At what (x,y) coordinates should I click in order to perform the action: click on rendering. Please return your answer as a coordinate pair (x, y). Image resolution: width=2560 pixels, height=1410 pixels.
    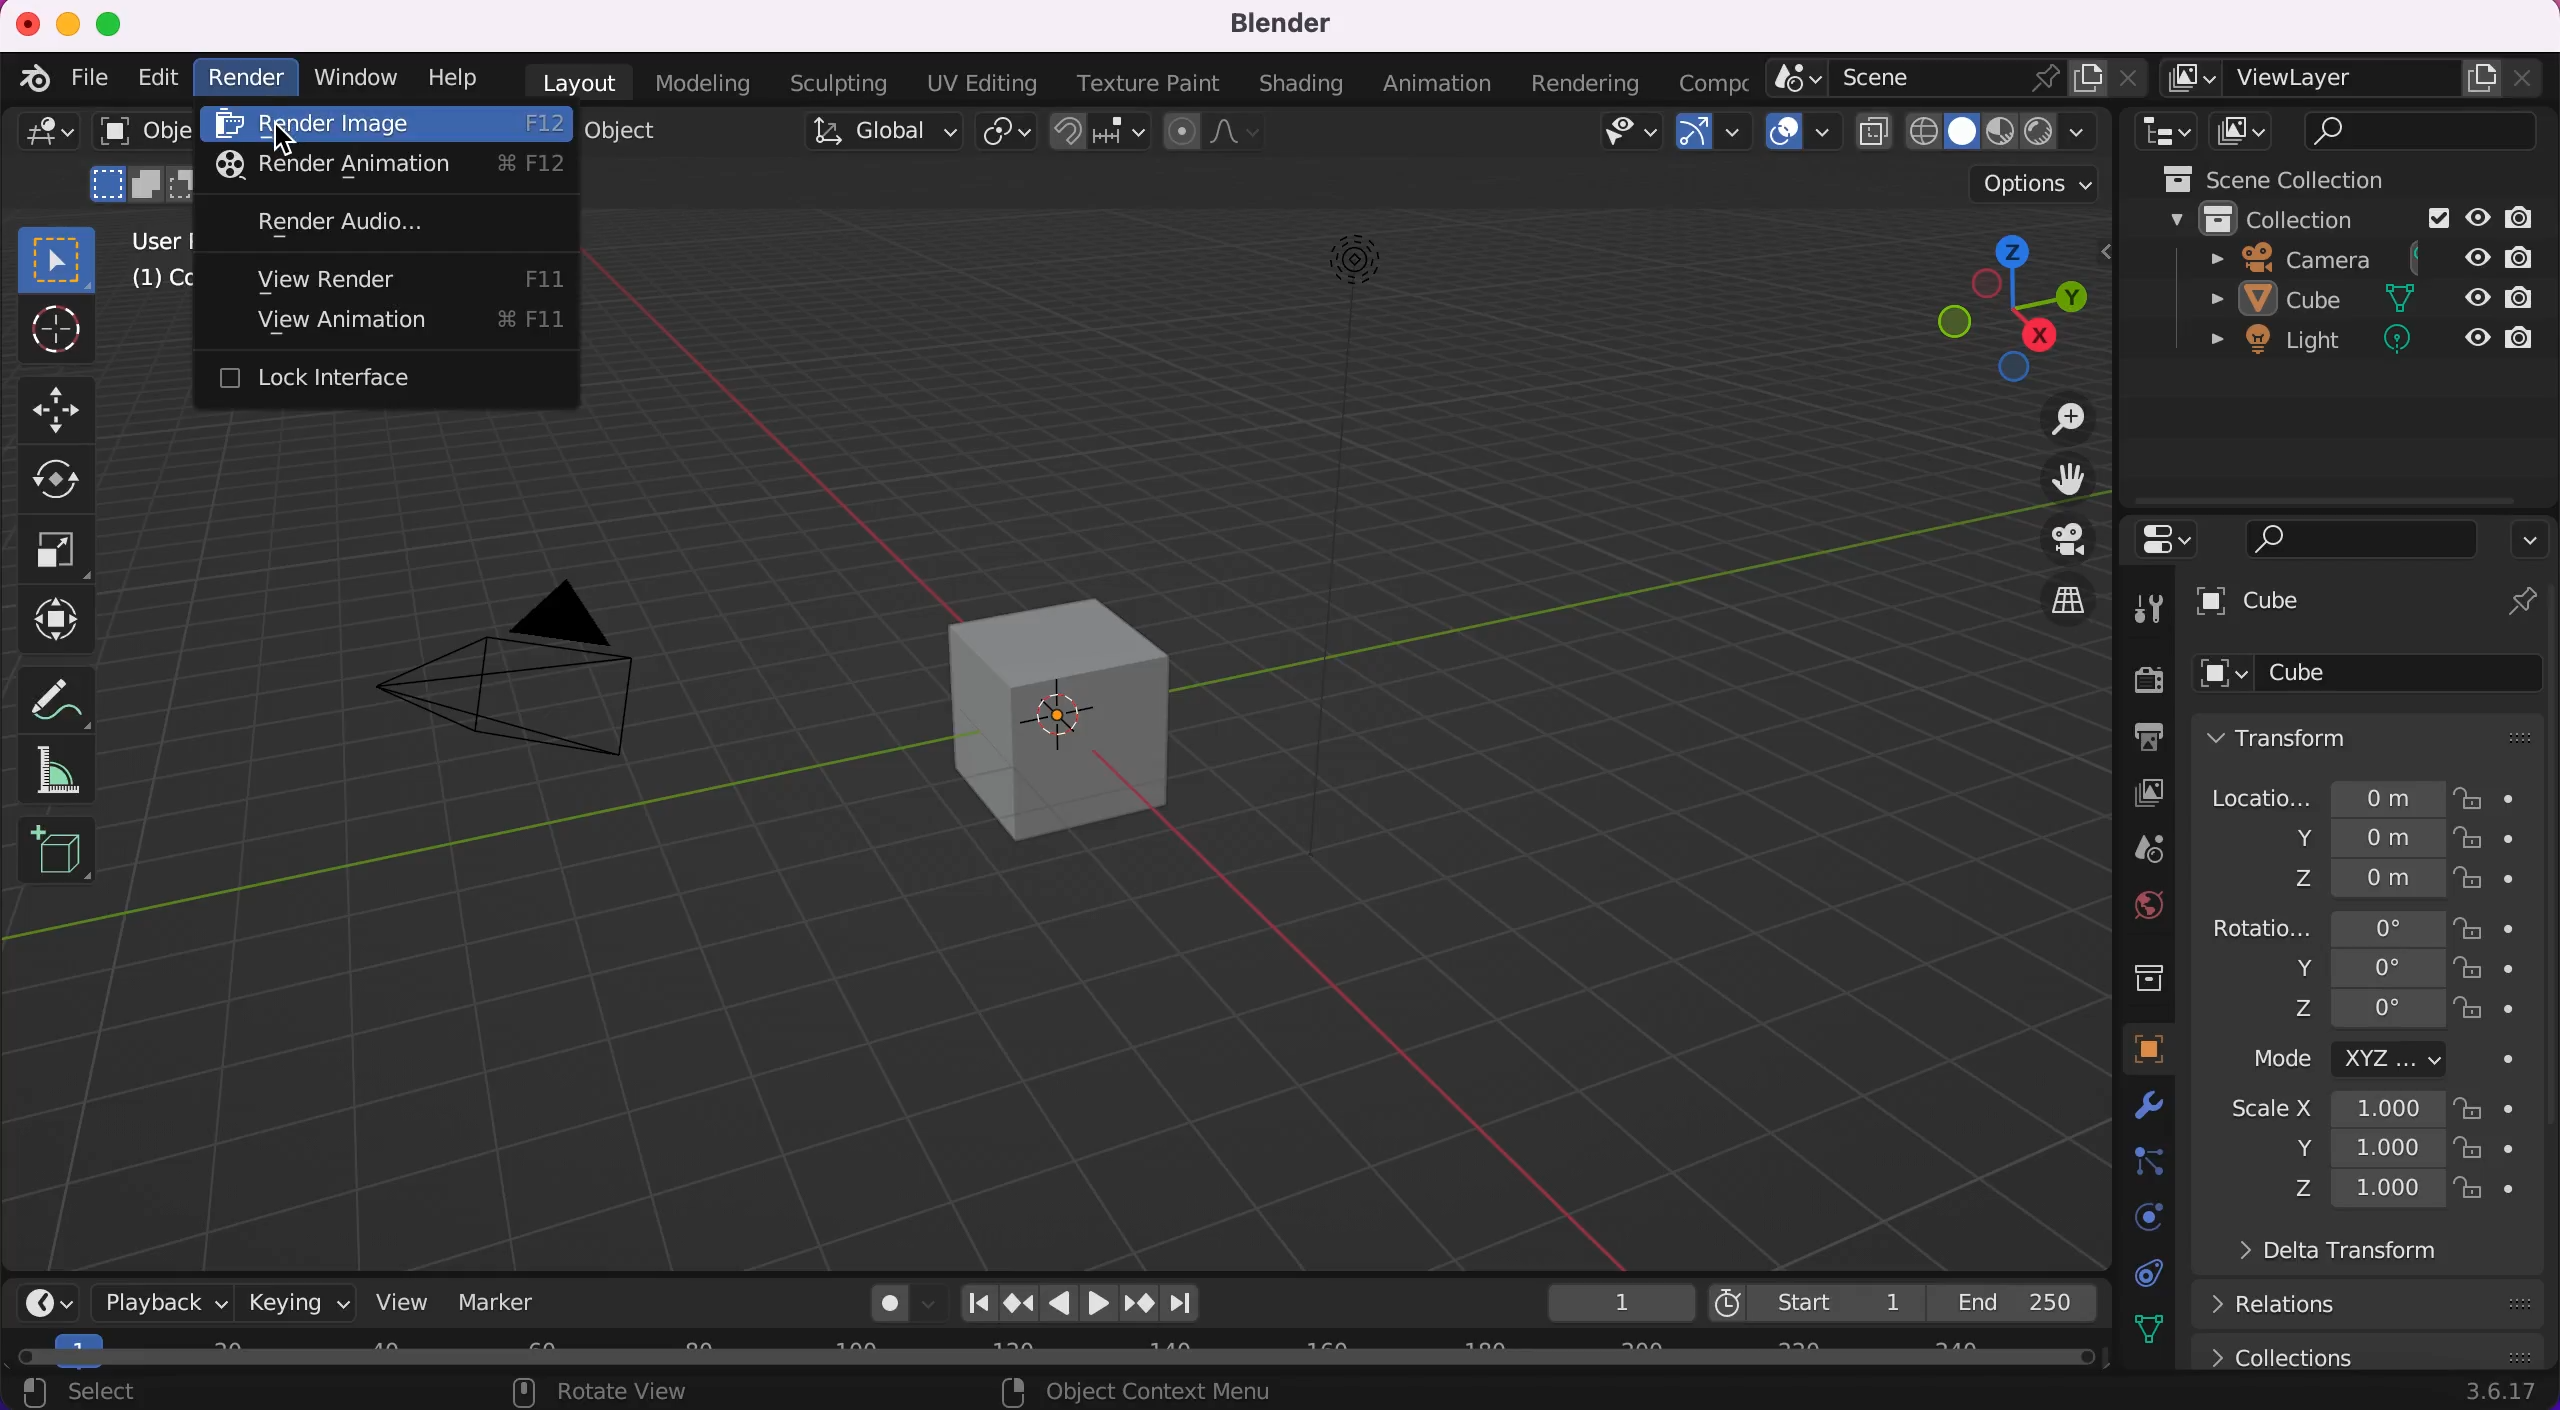
    Looking at the image, I should click on (1582, 84).